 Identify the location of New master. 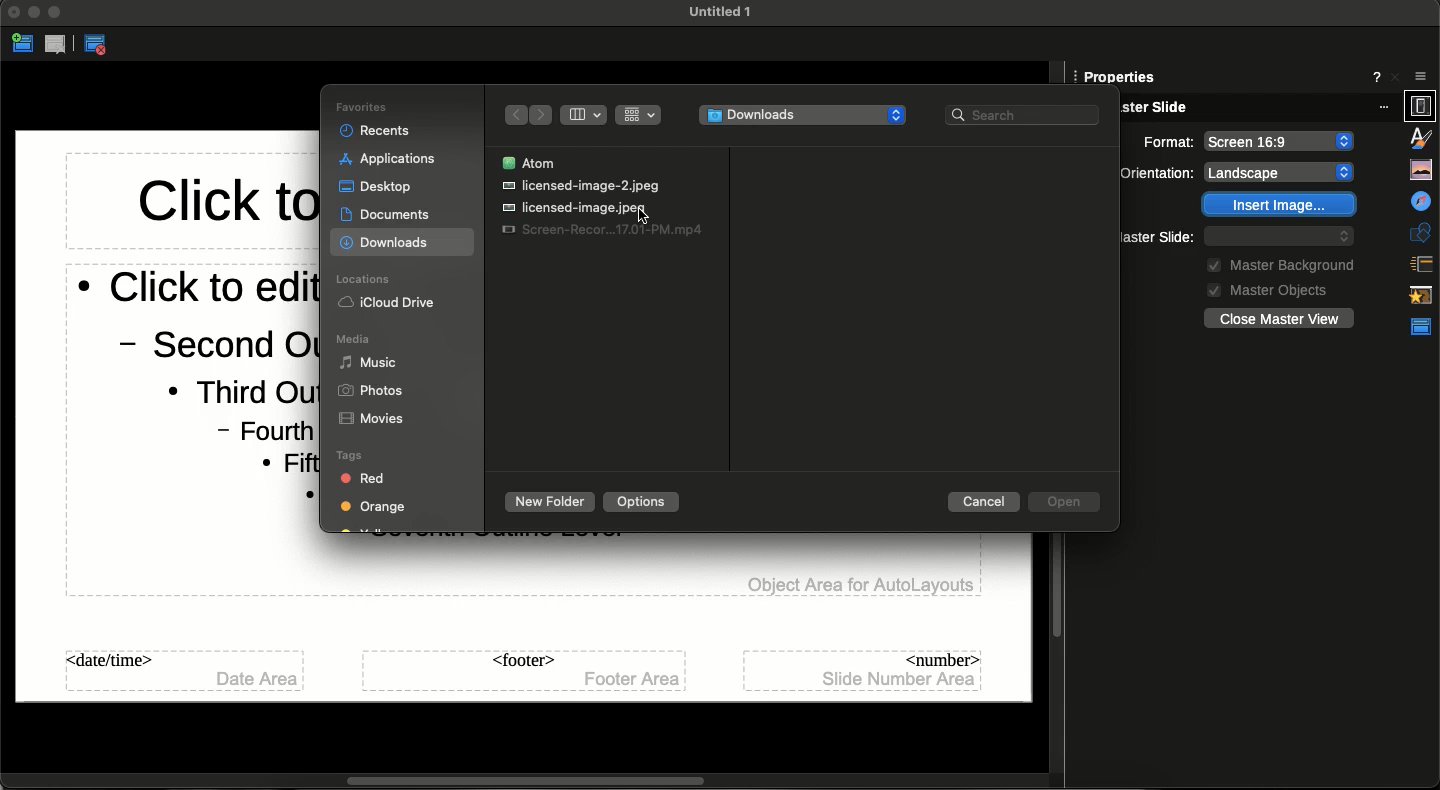
(22, 45).